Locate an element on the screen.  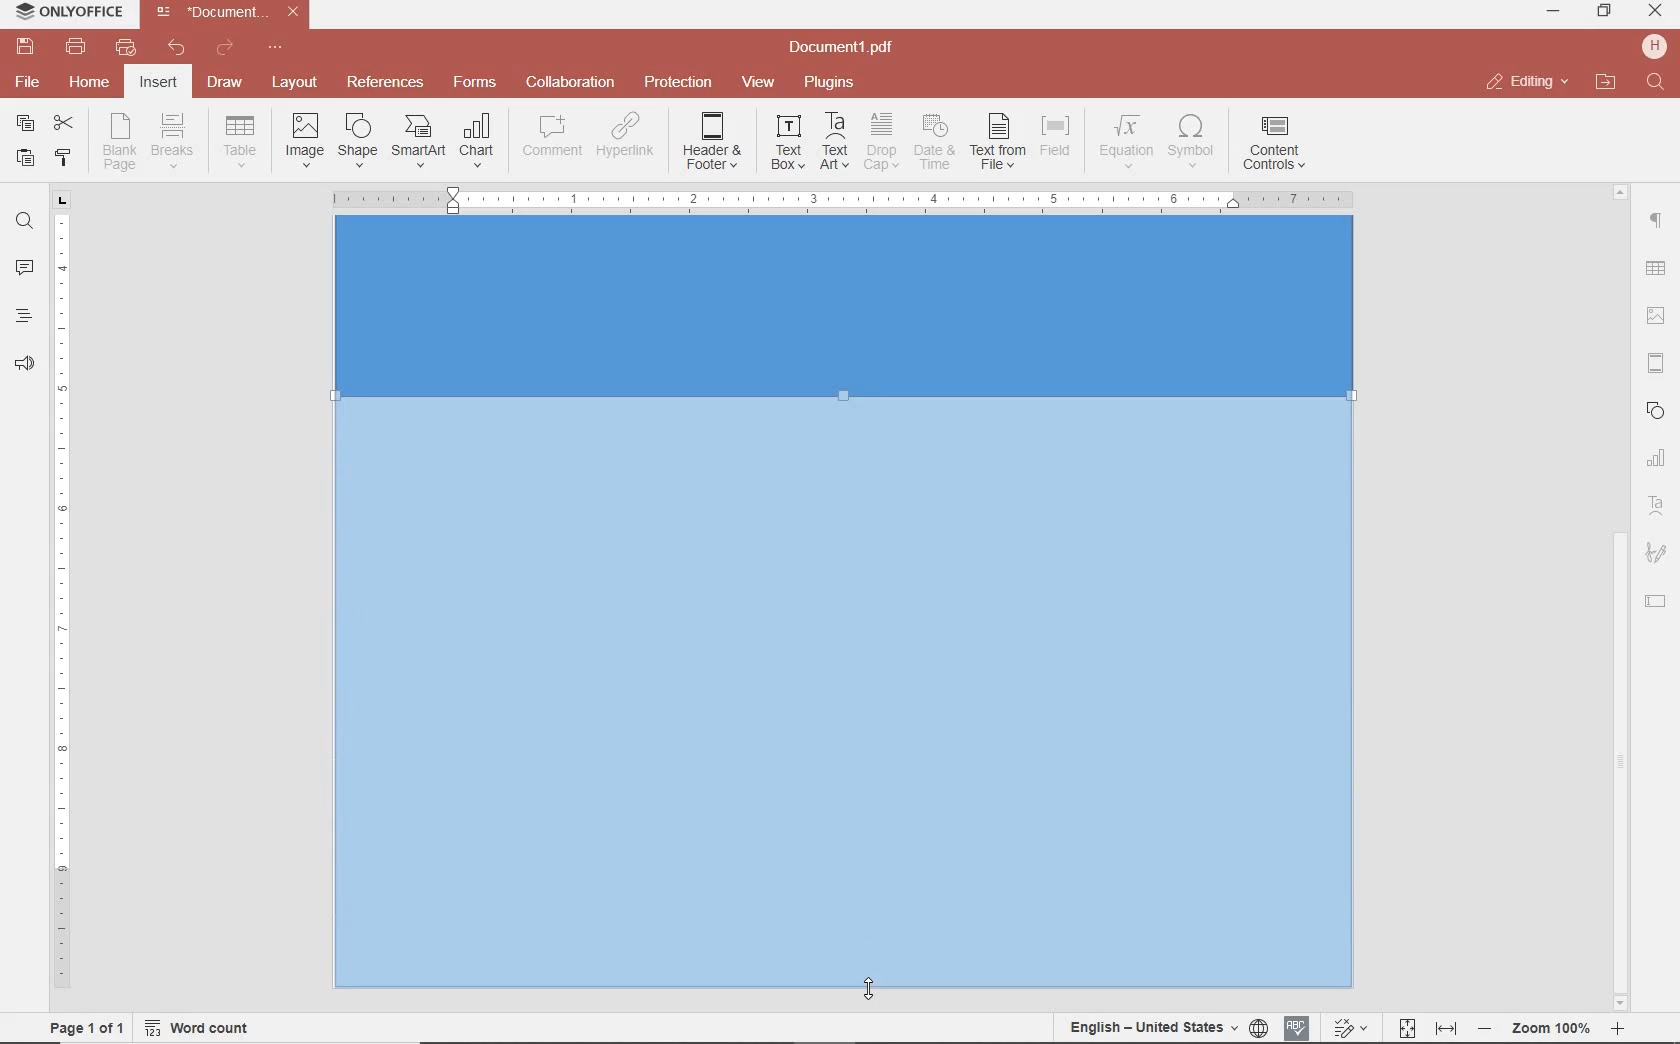
save is located at coordinates (23, 47).